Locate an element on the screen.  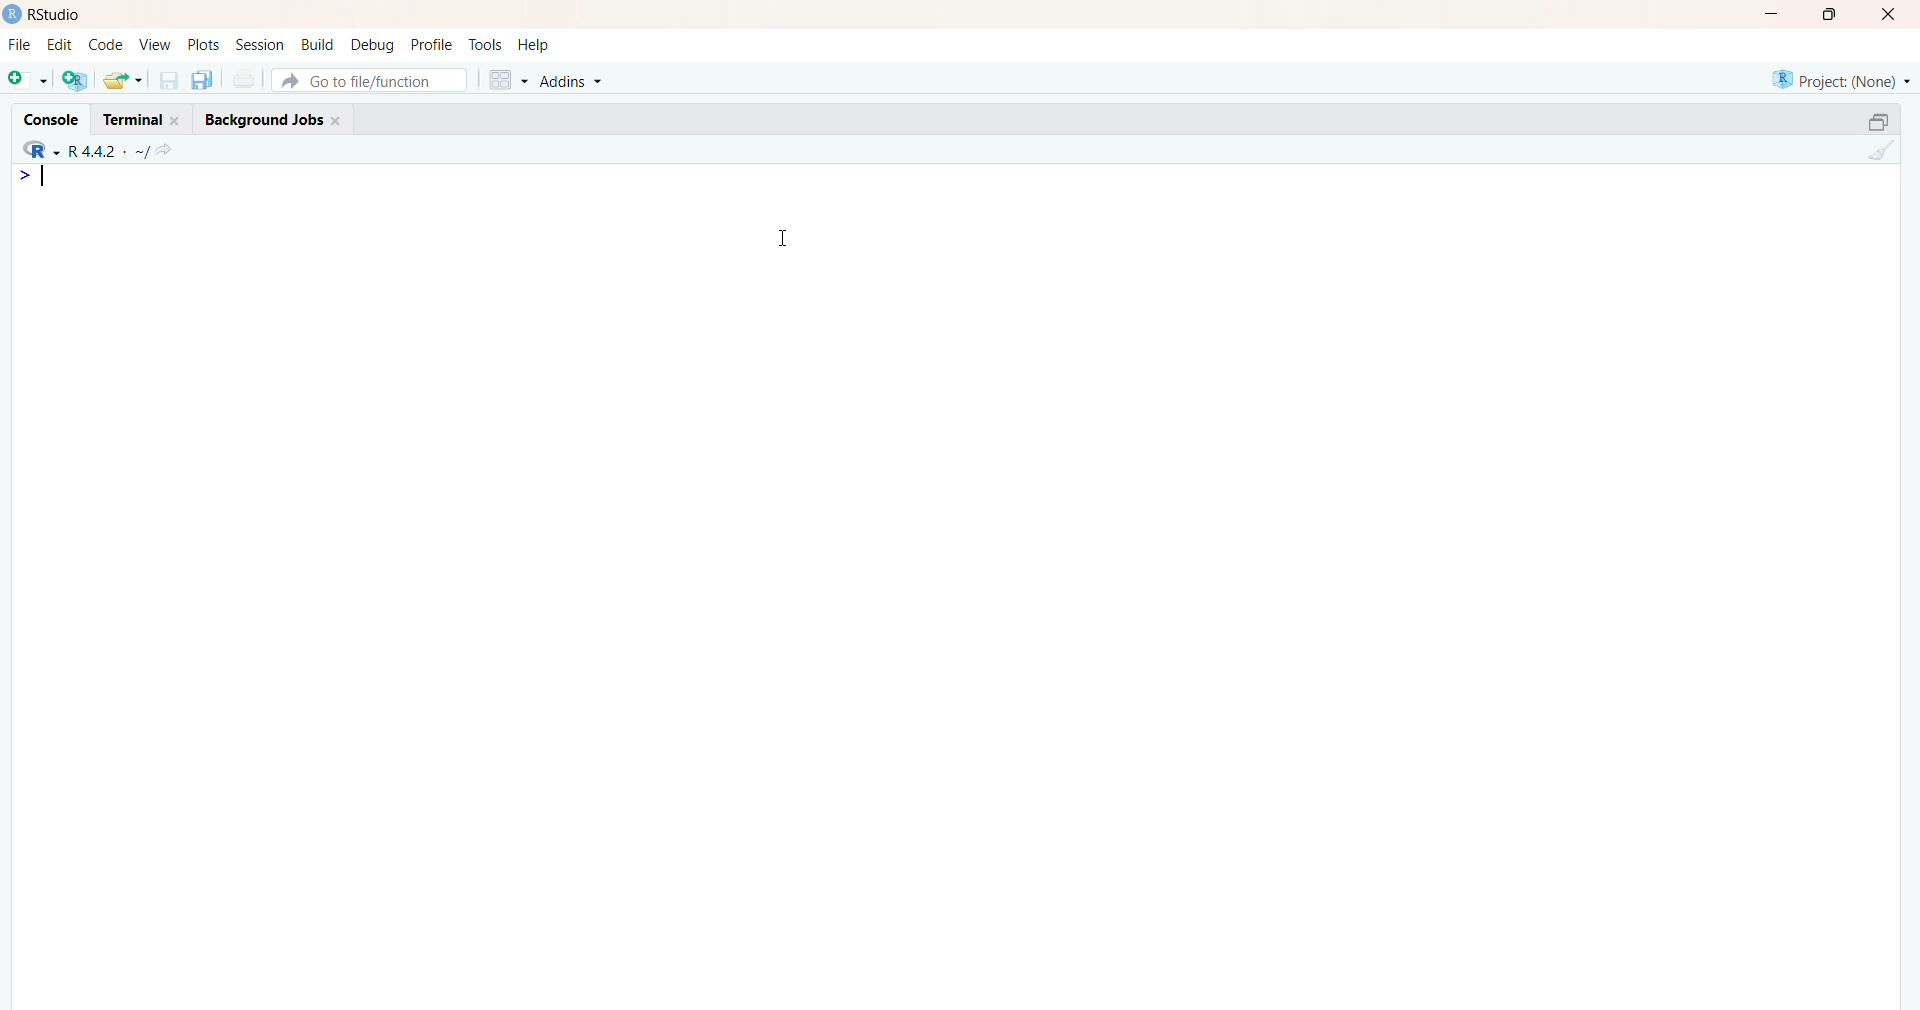
text cursor is located at coordinates (46, 180).